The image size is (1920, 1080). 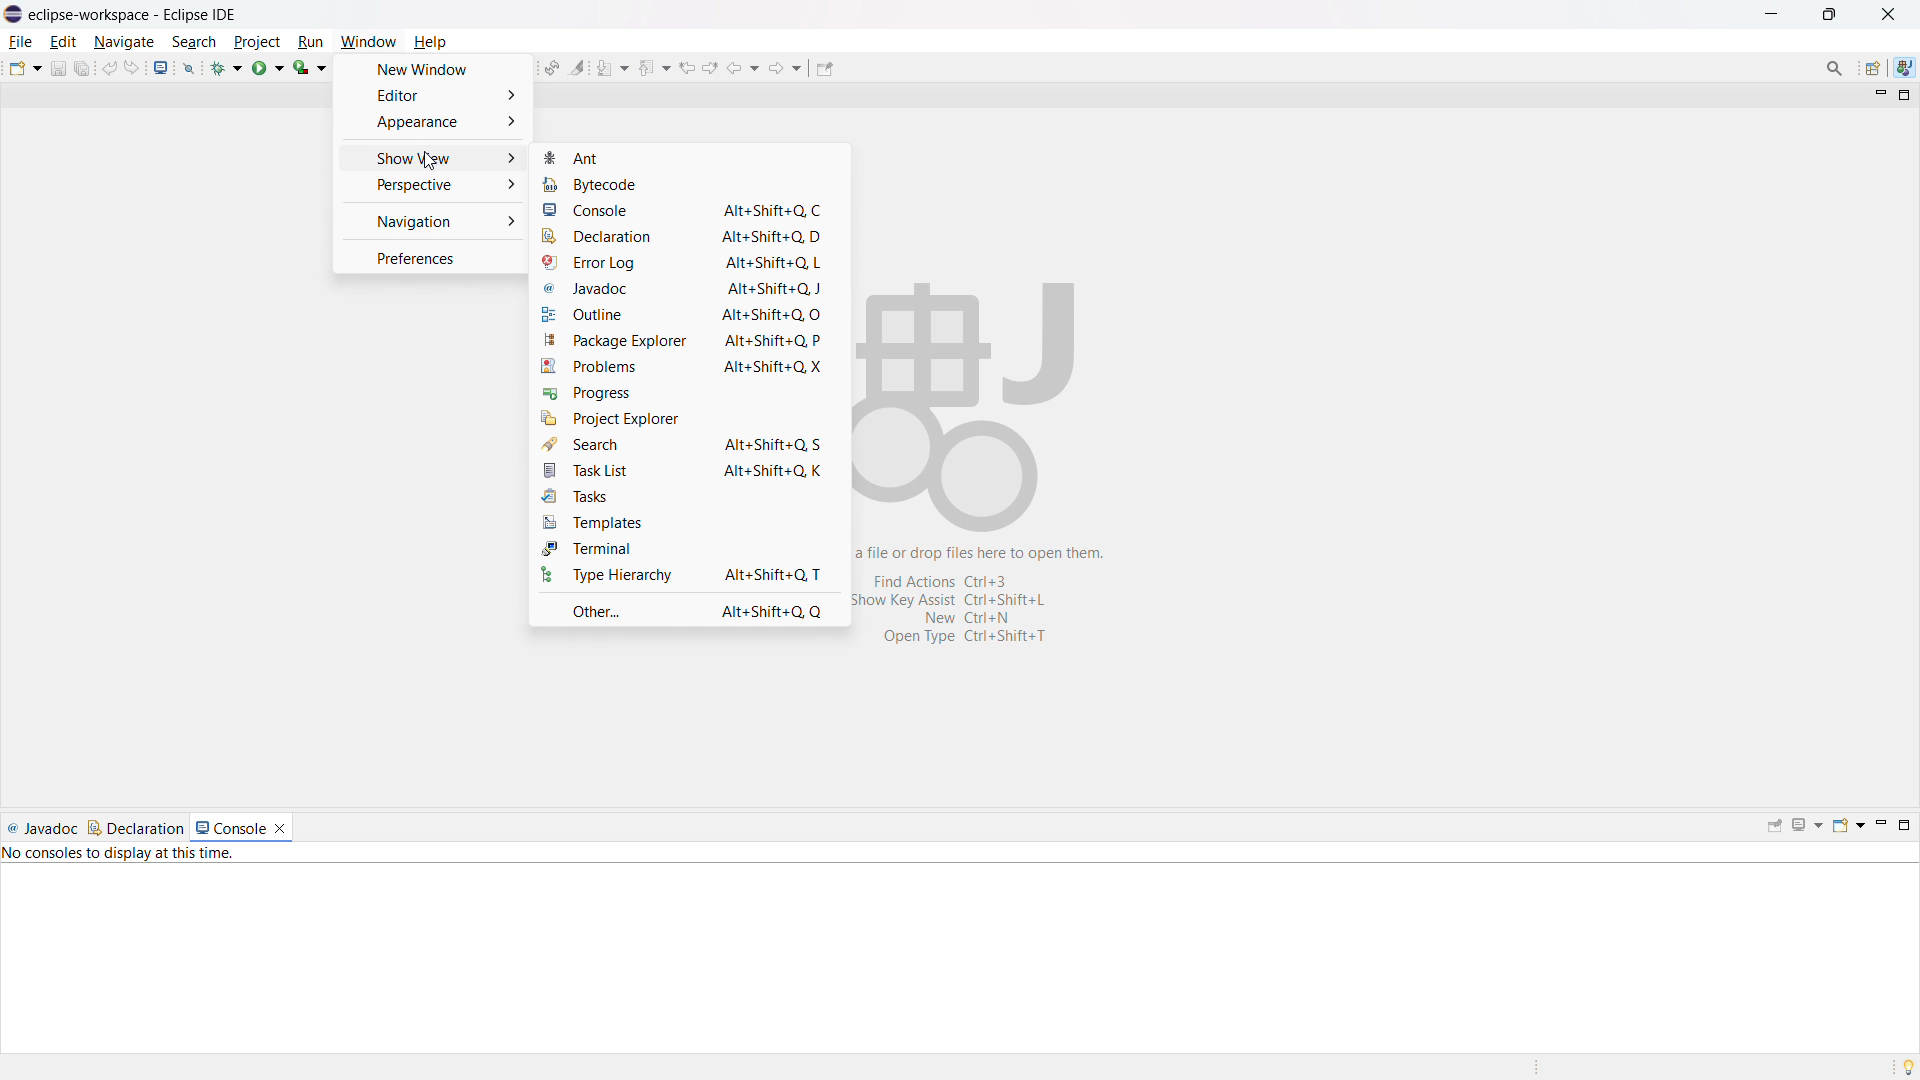 I want to click on coverage, so click(x=311, y=67).